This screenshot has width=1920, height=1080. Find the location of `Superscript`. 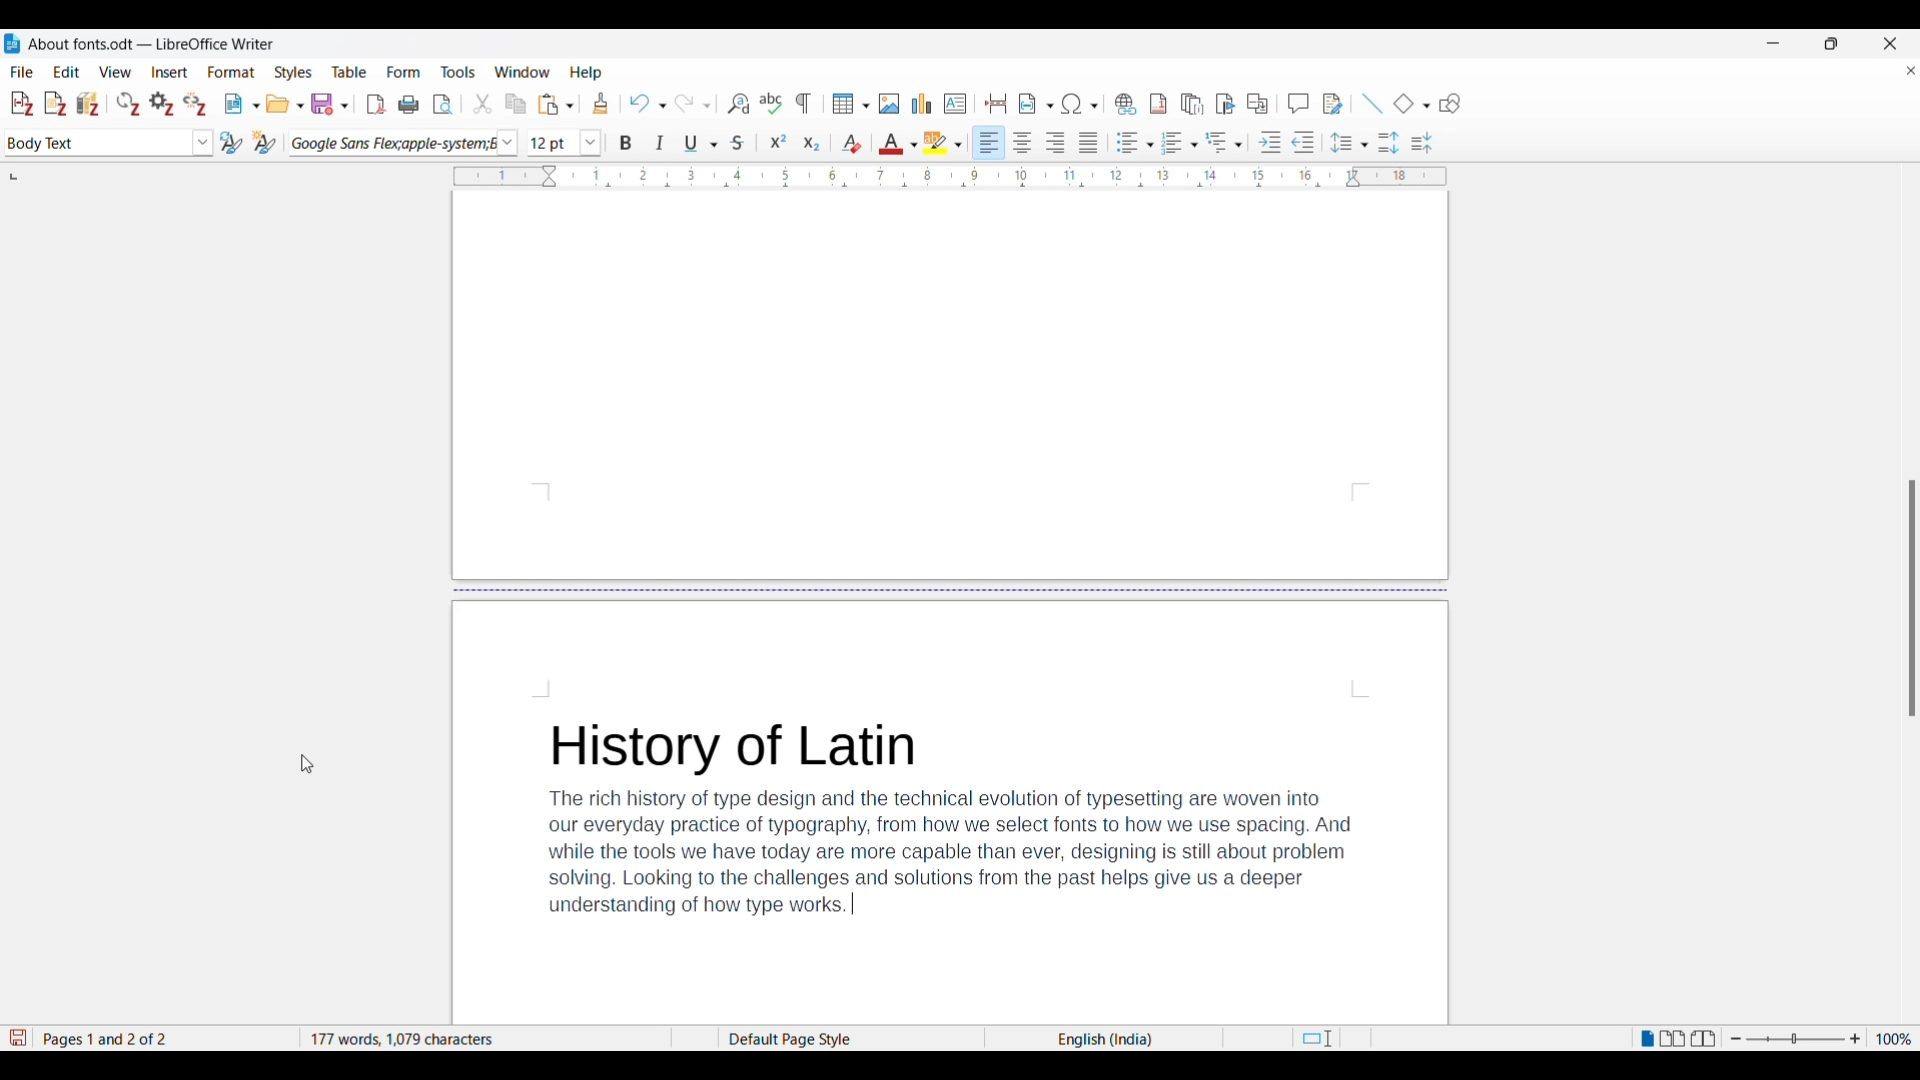

Superscript is located at coordinates (779, 142).